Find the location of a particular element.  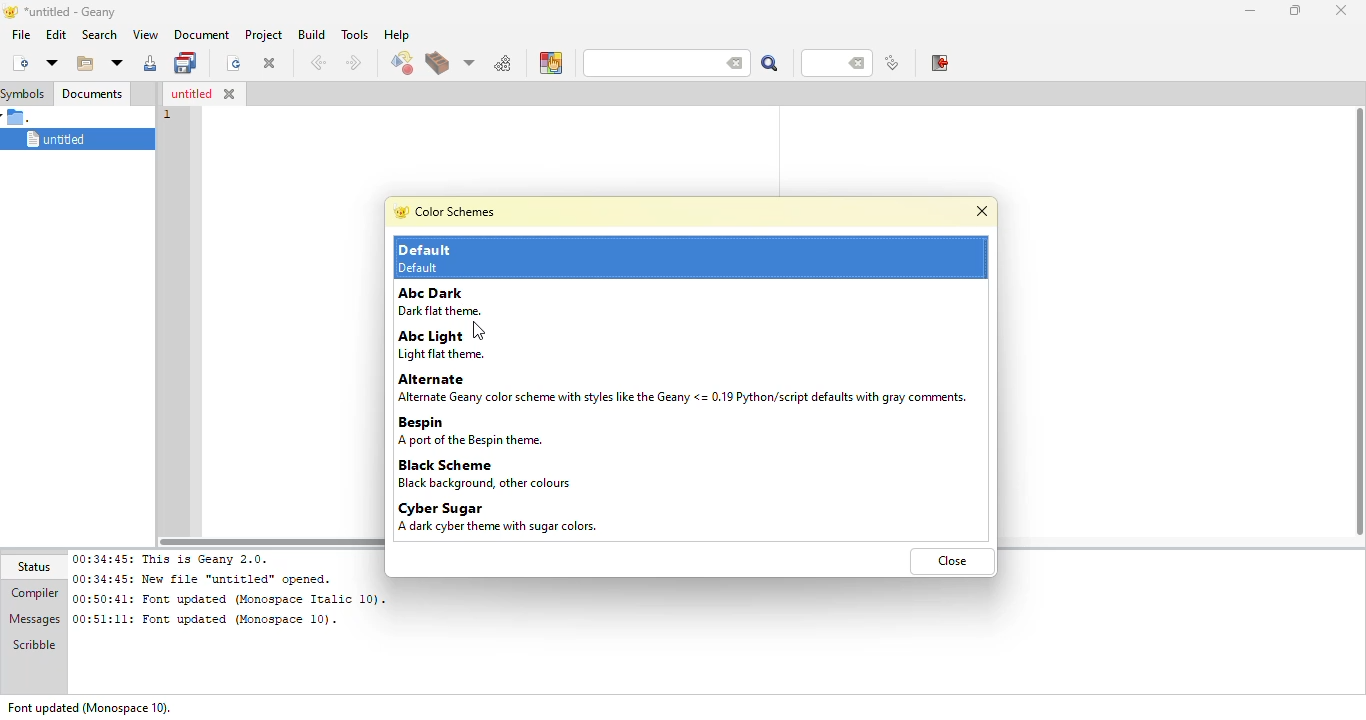

Black Scheme Black background, other colours is located at coordinates (496, 474).